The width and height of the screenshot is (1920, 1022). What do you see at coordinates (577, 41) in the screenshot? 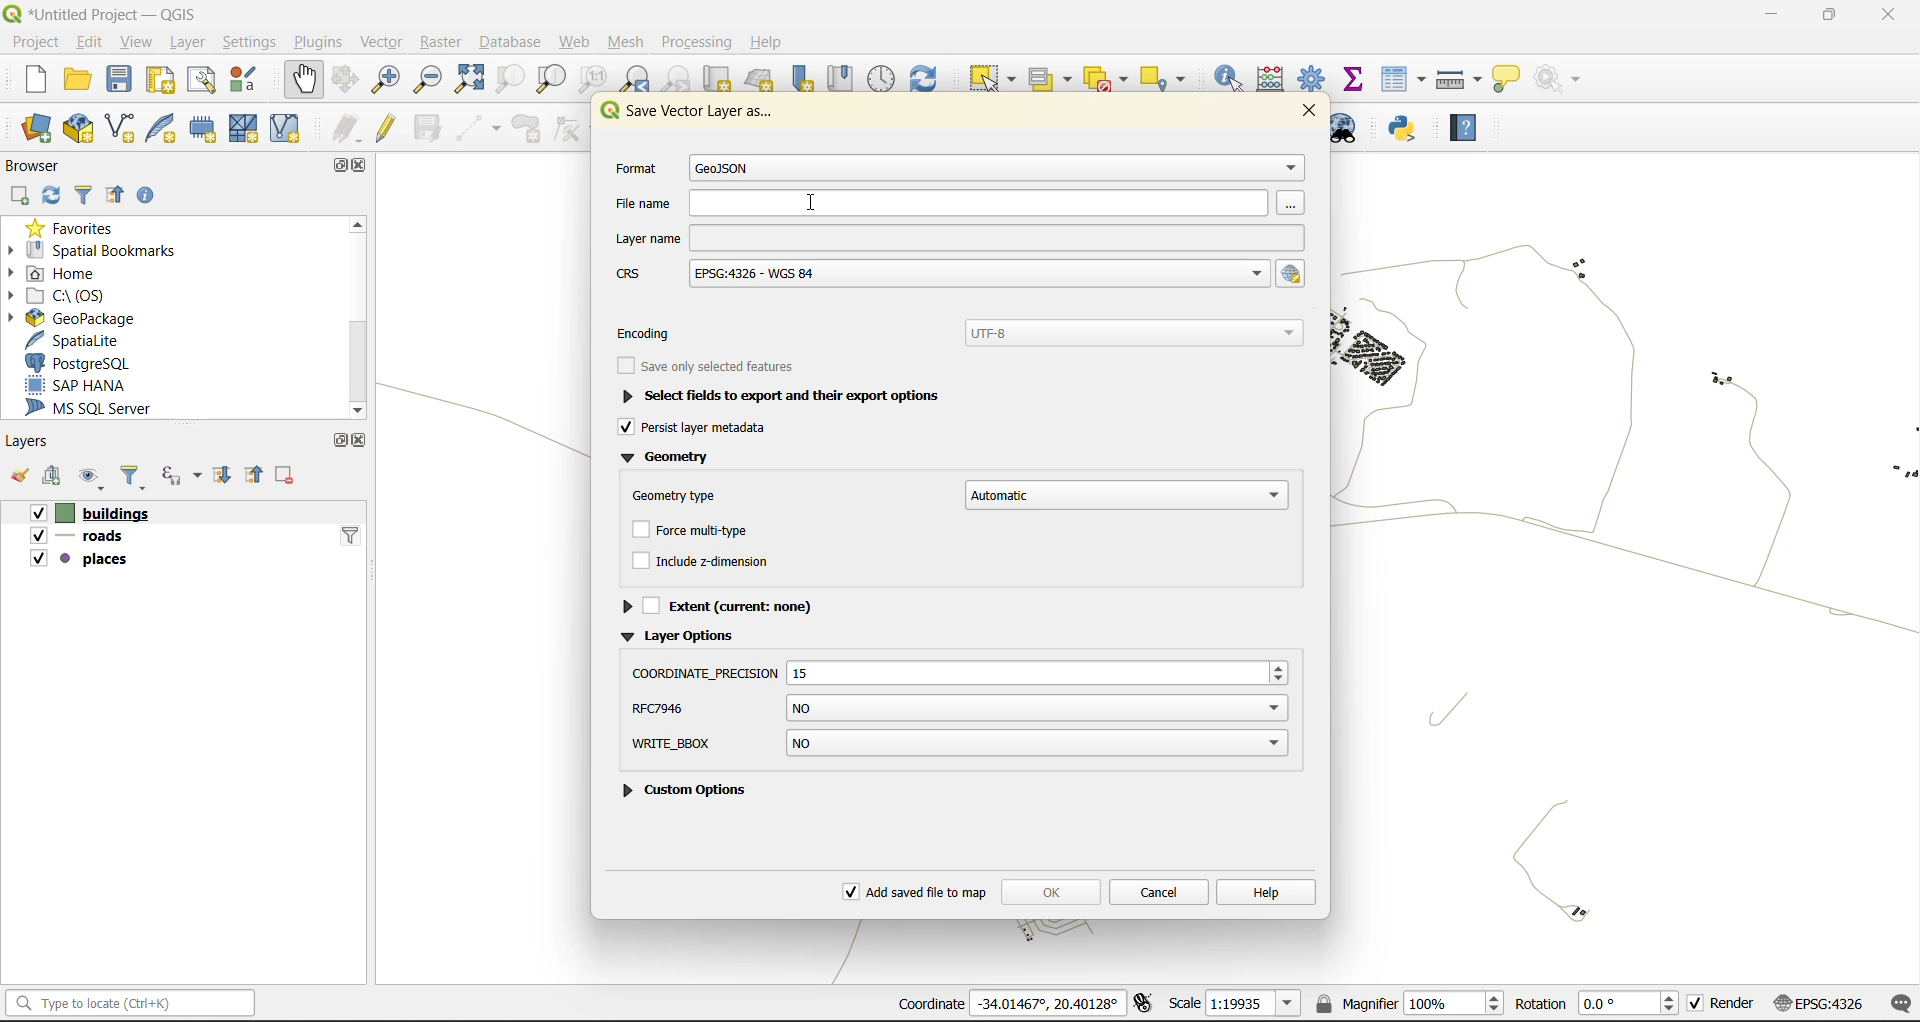
I see `web` at bounding box center [577, 41].